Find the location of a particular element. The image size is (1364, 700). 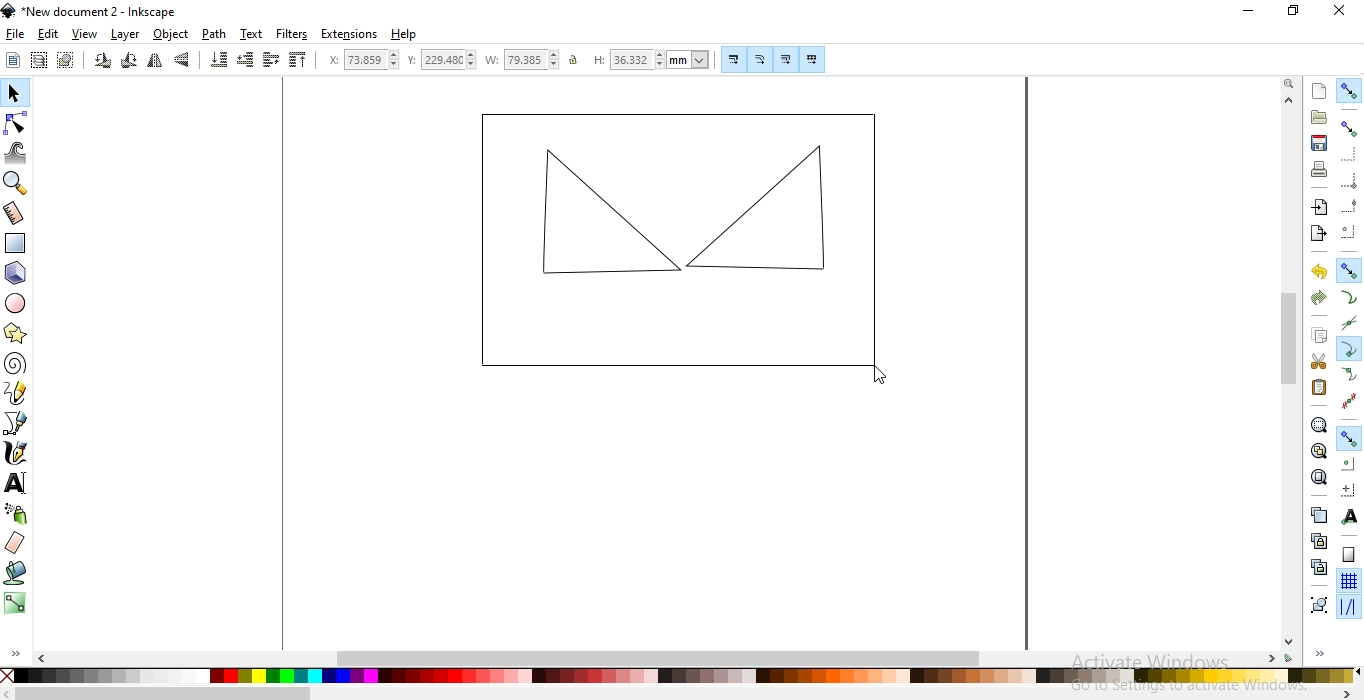

spray objects by sculpting or painting is located at coordinates (17, 515).